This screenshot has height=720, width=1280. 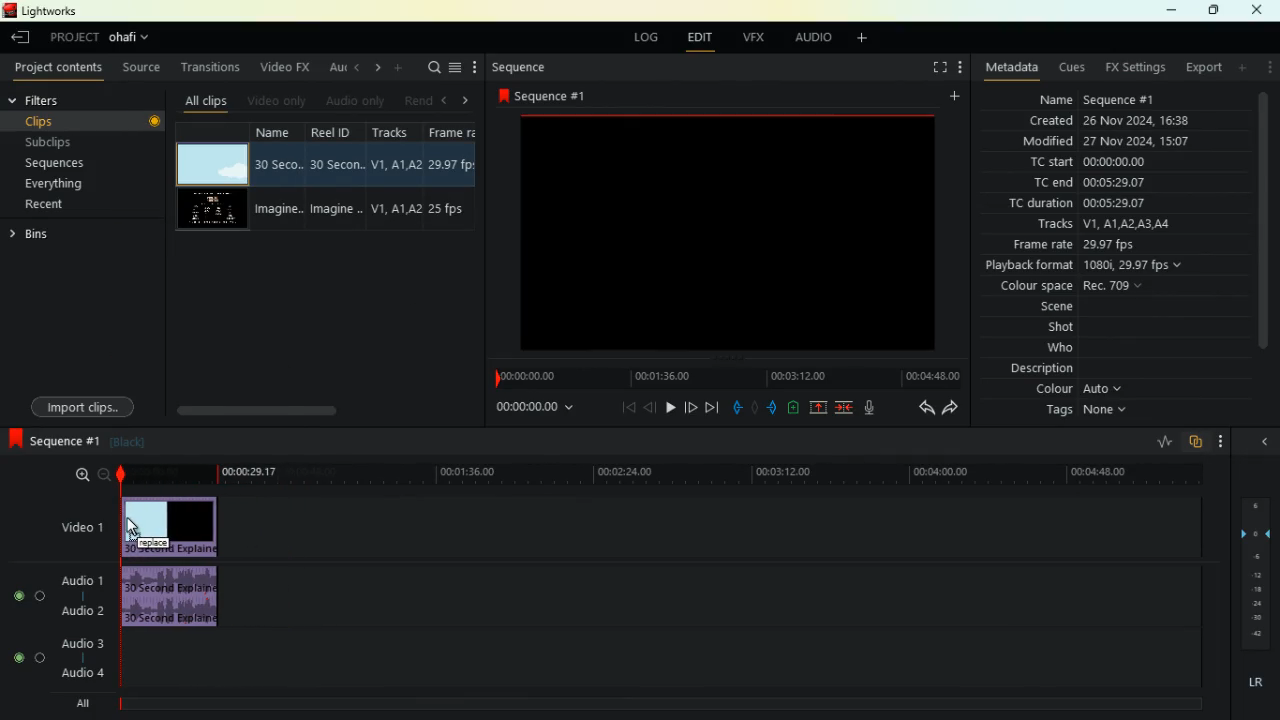 I want to click on vfx, so click(x=750, y=38).